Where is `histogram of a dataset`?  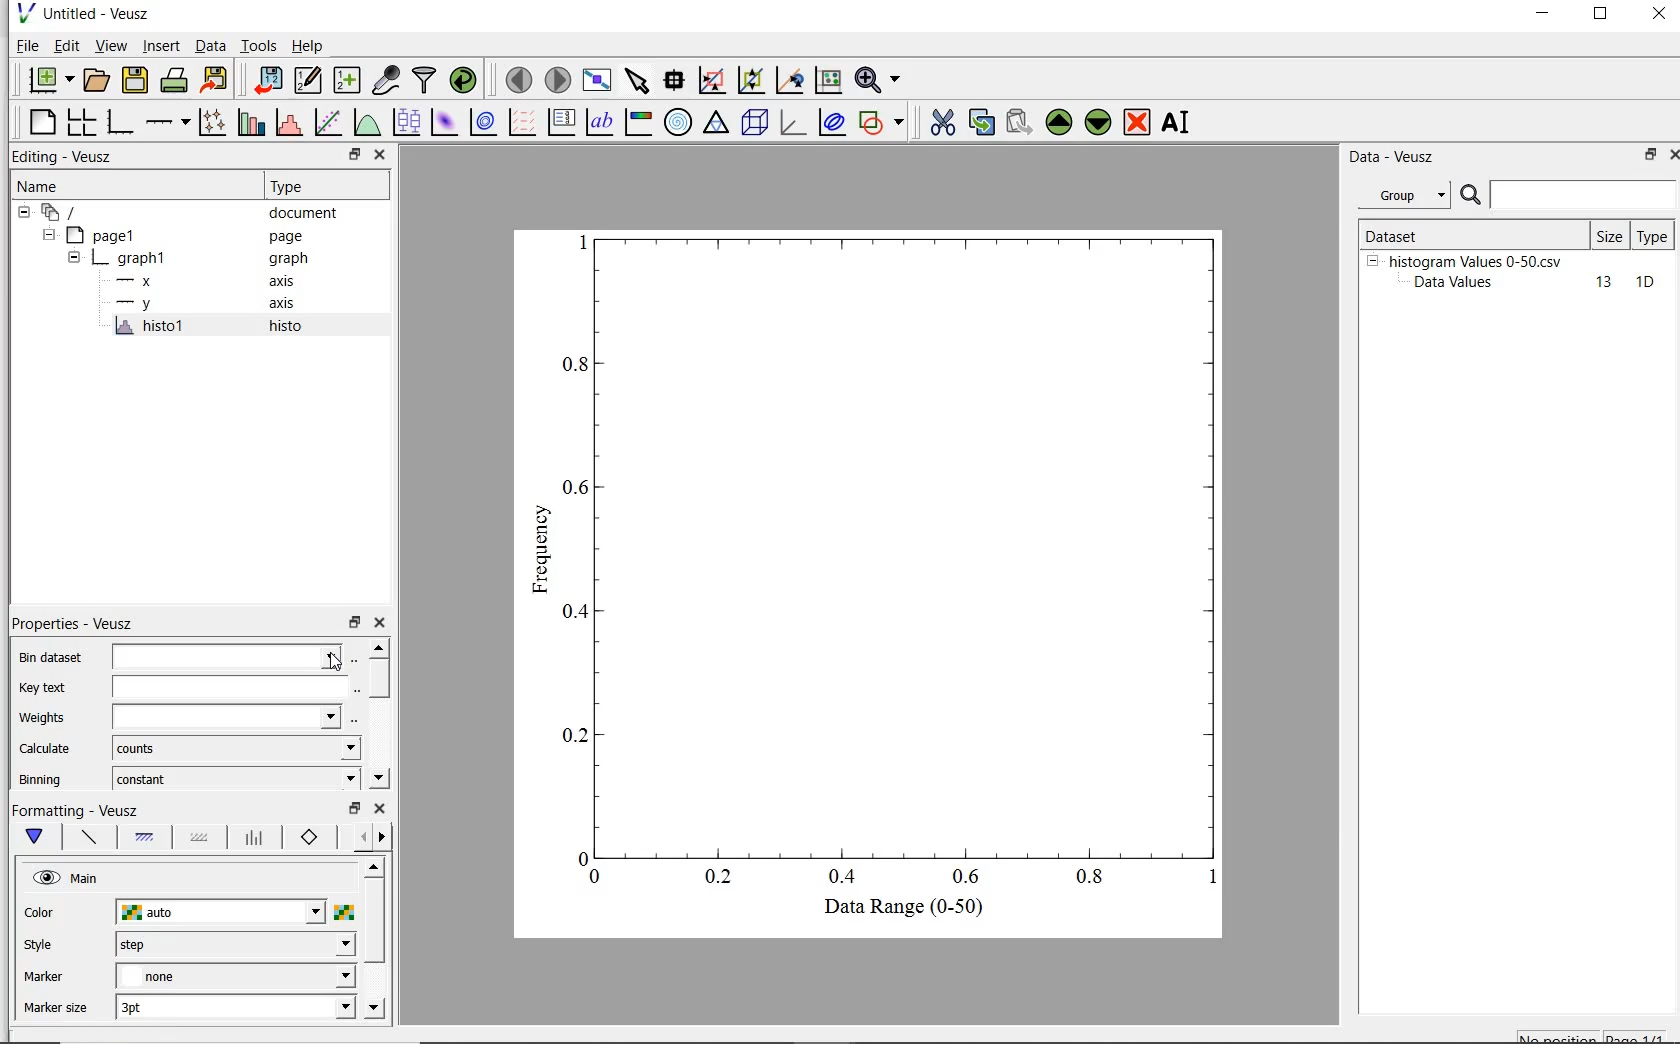
histogram of a dataset is located at coordinates (288, 123).